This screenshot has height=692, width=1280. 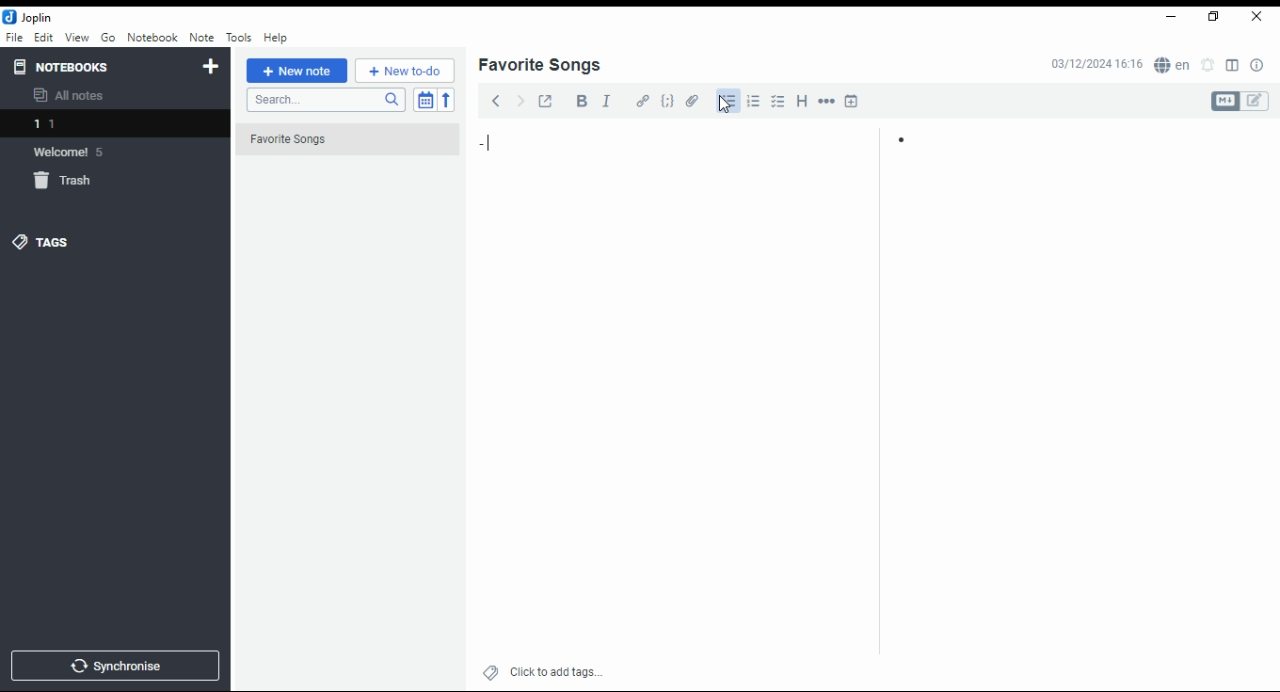 What do you see at coordinates (152, 37) in the screenshot?
I see `notebook` at bounding box center [152, 37].